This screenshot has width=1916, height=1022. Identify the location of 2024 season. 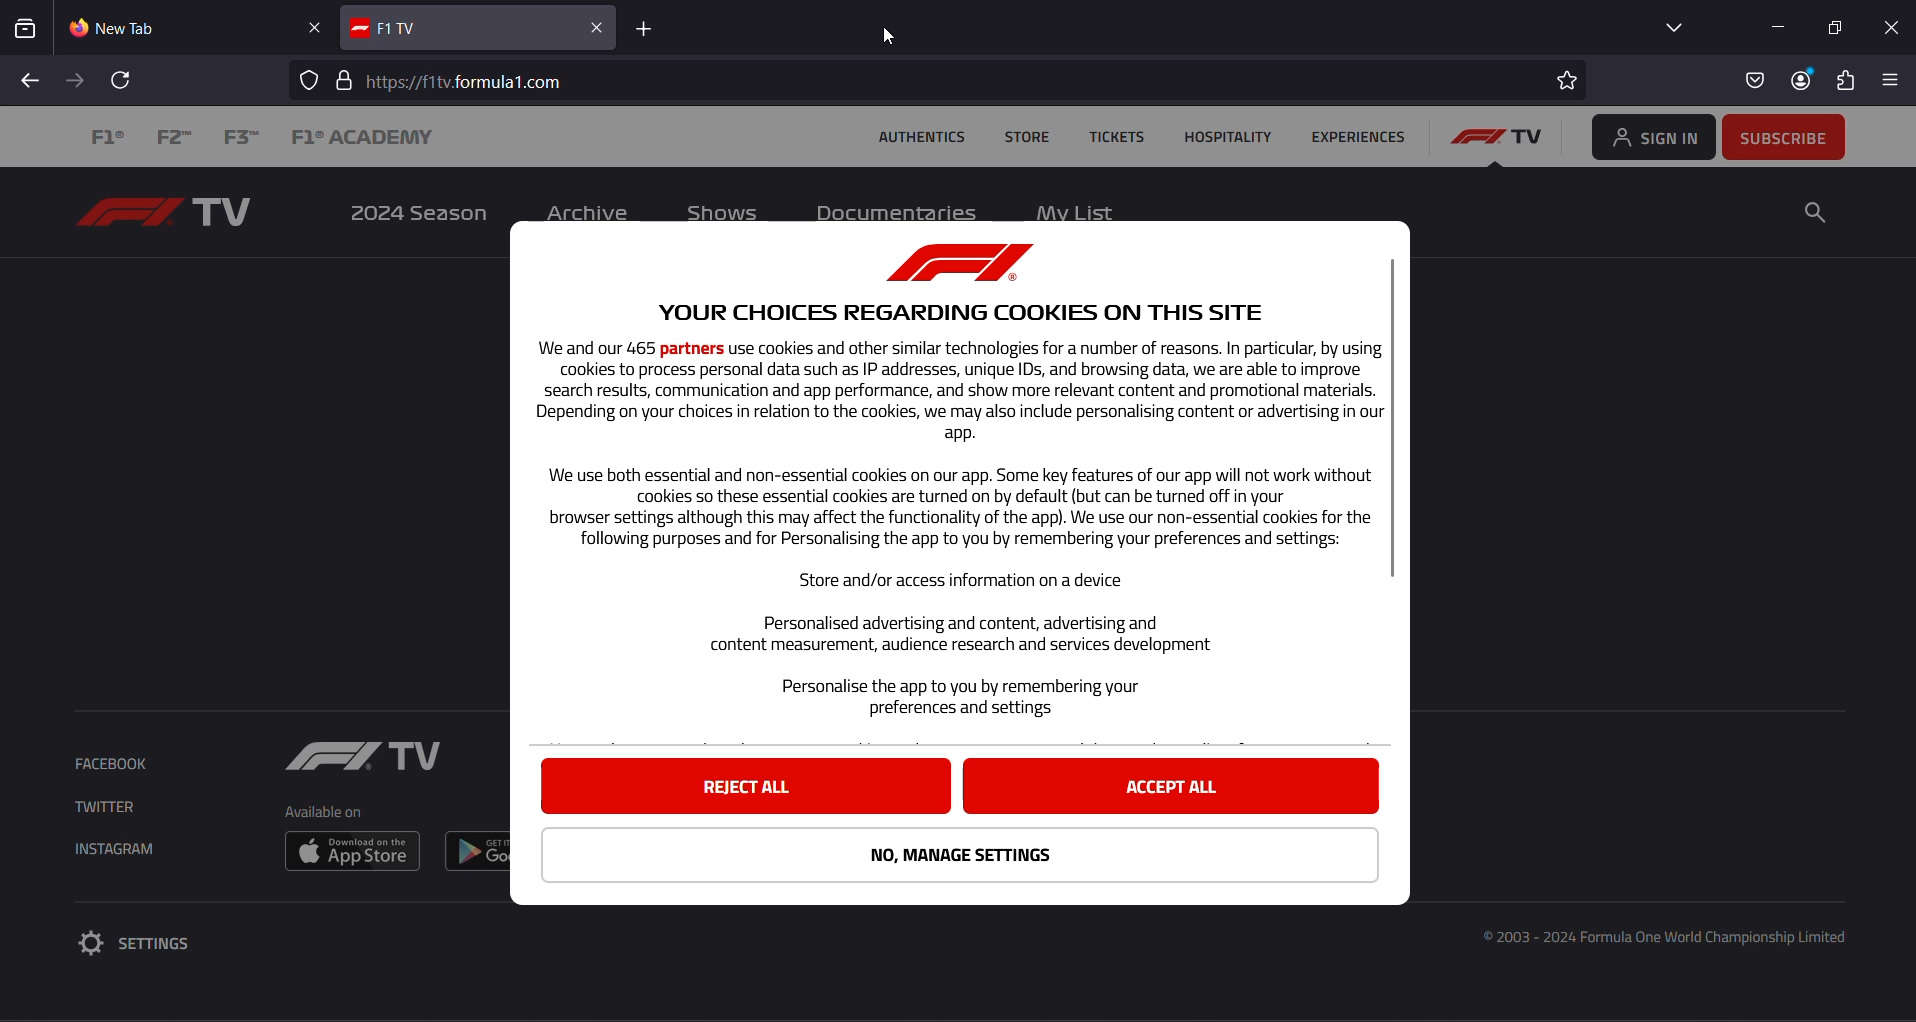
(415, 214).